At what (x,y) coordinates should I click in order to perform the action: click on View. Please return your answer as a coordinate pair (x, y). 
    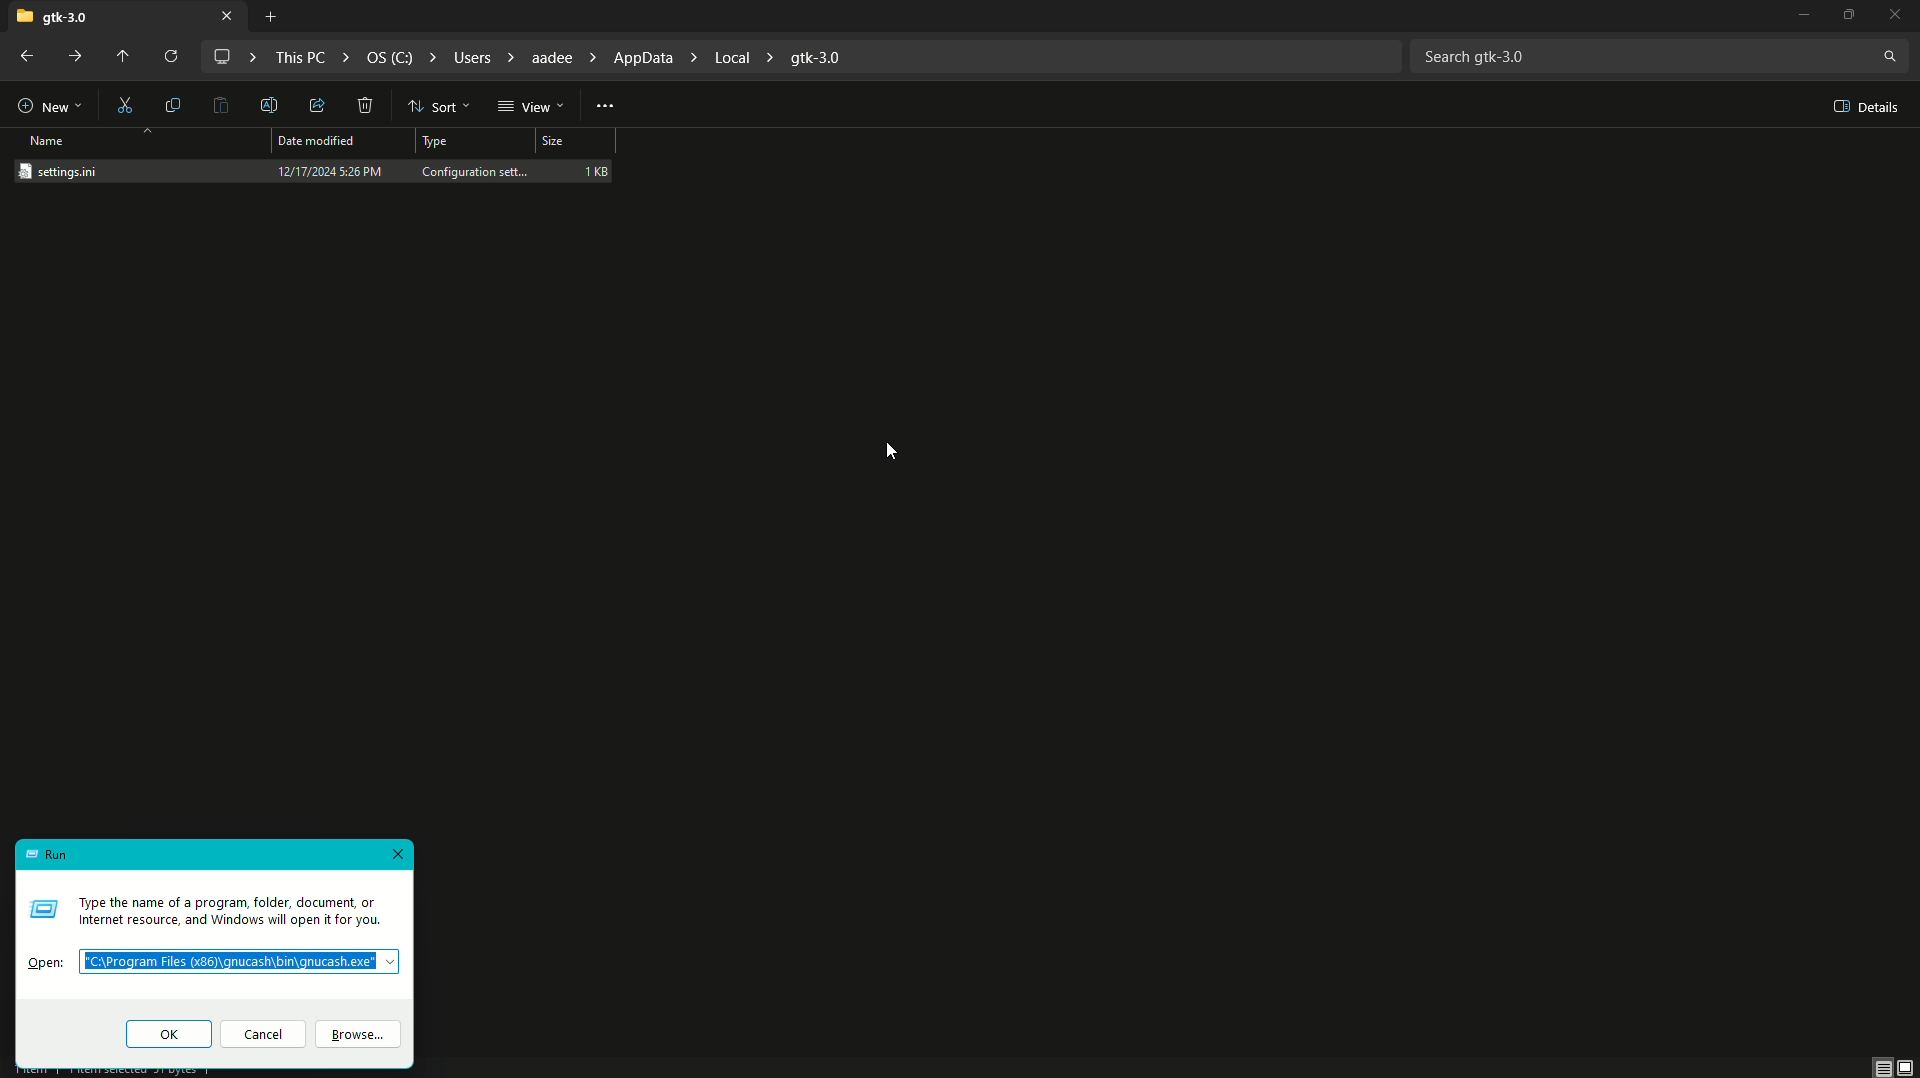
    Looking at the image, I should click on (532, 107).